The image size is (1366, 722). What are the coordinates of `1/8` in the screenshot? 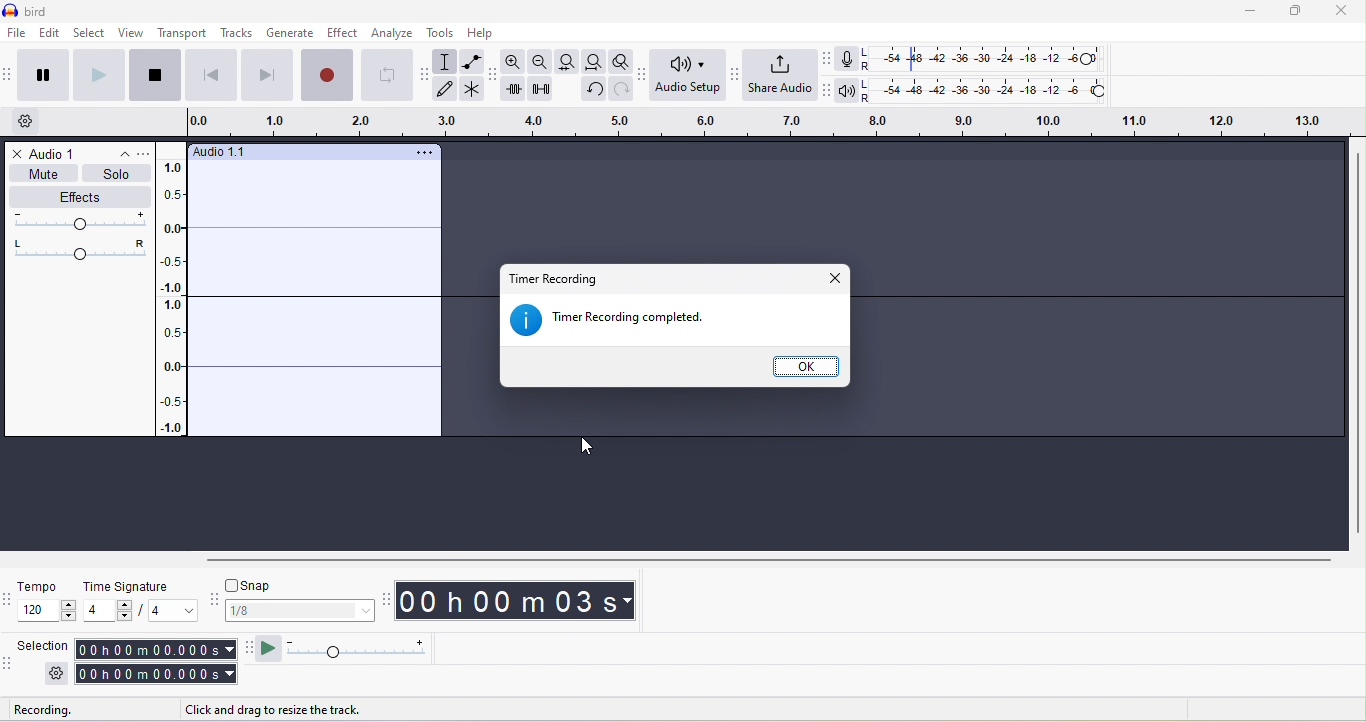 It's located at (301, 613).